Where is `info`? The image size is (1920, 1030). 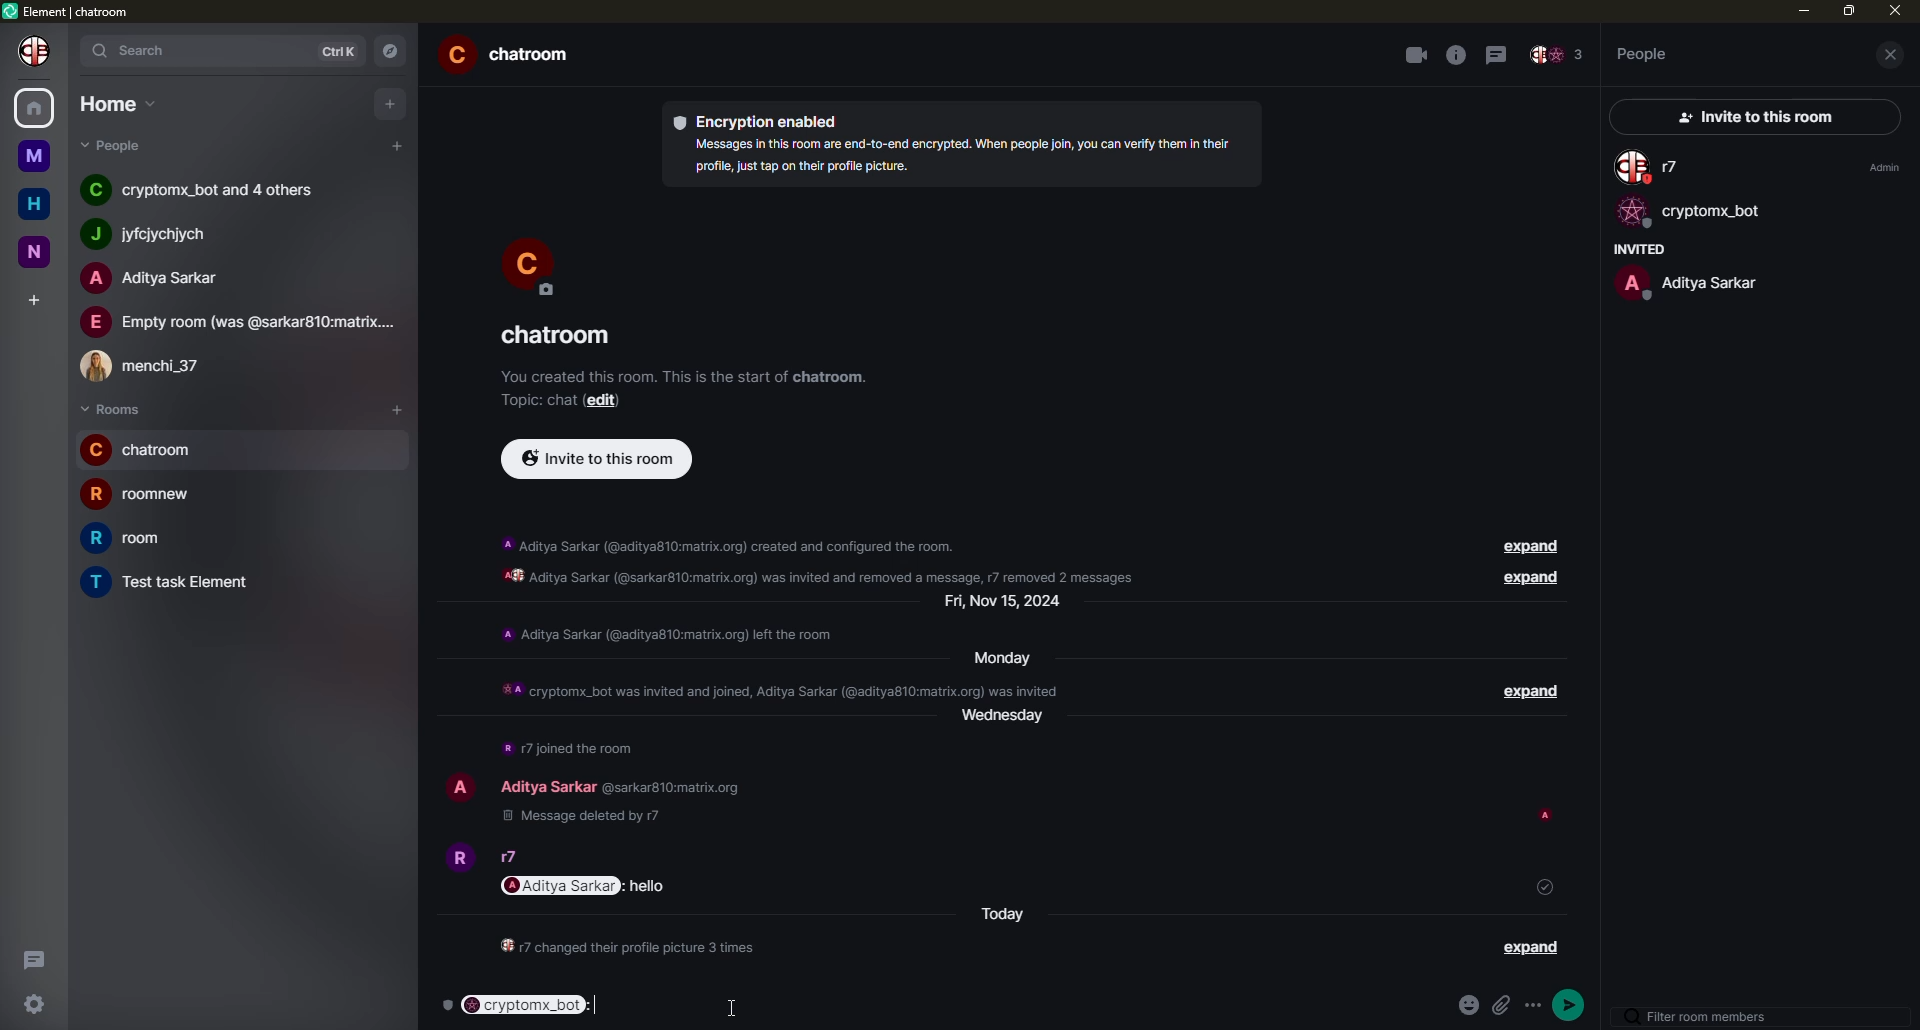
info is located at coordinates (668, 634).